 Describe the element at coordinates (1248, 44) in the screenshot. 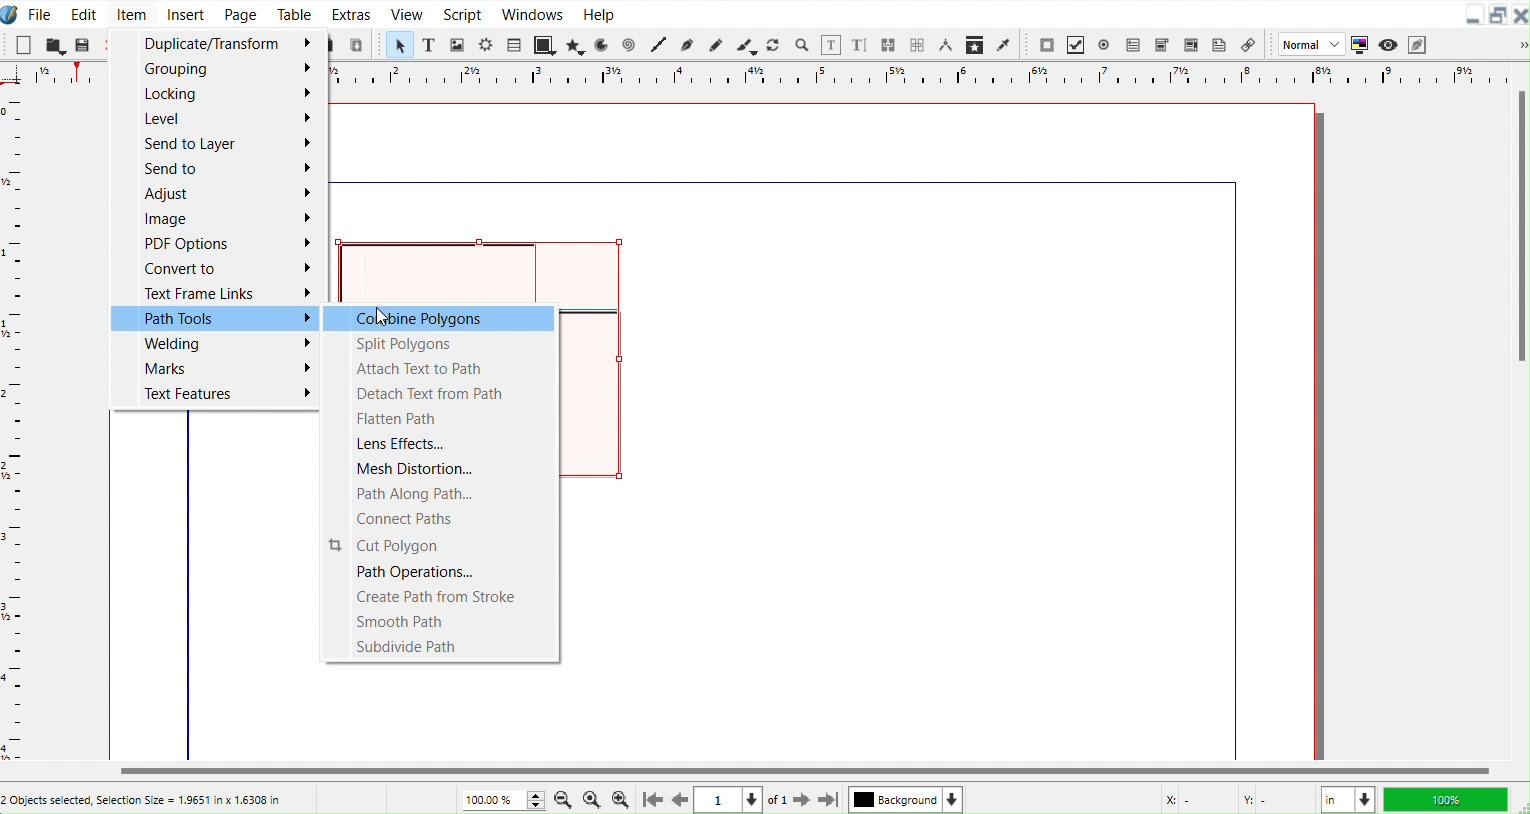

I see `Link Annotation` at that location.